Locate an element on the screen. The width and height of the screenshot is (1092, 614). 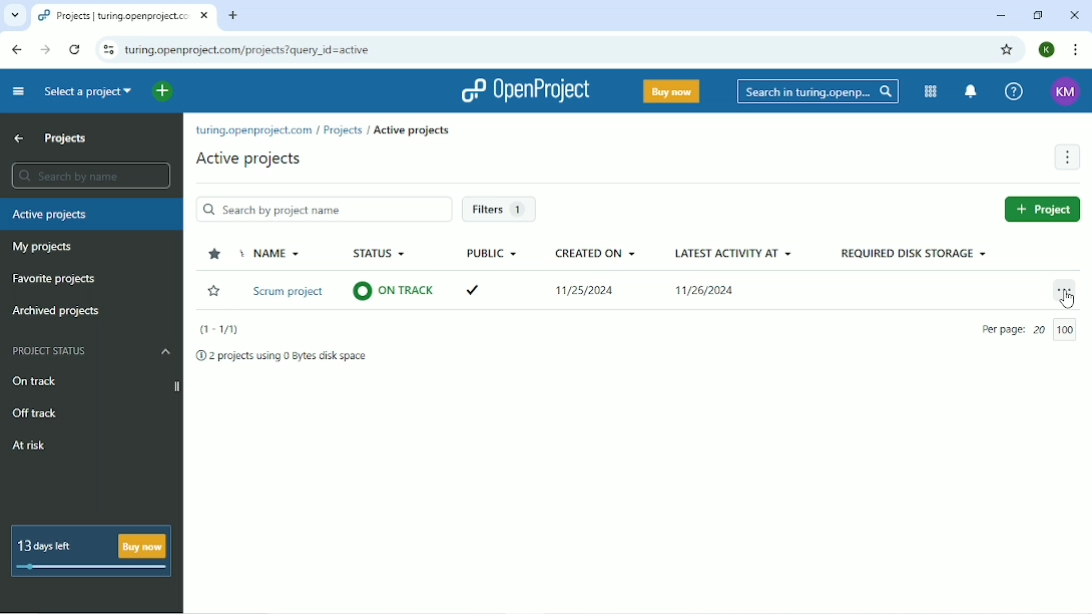
Projects | turing.openproject.com is located at coordinates (122, 16).